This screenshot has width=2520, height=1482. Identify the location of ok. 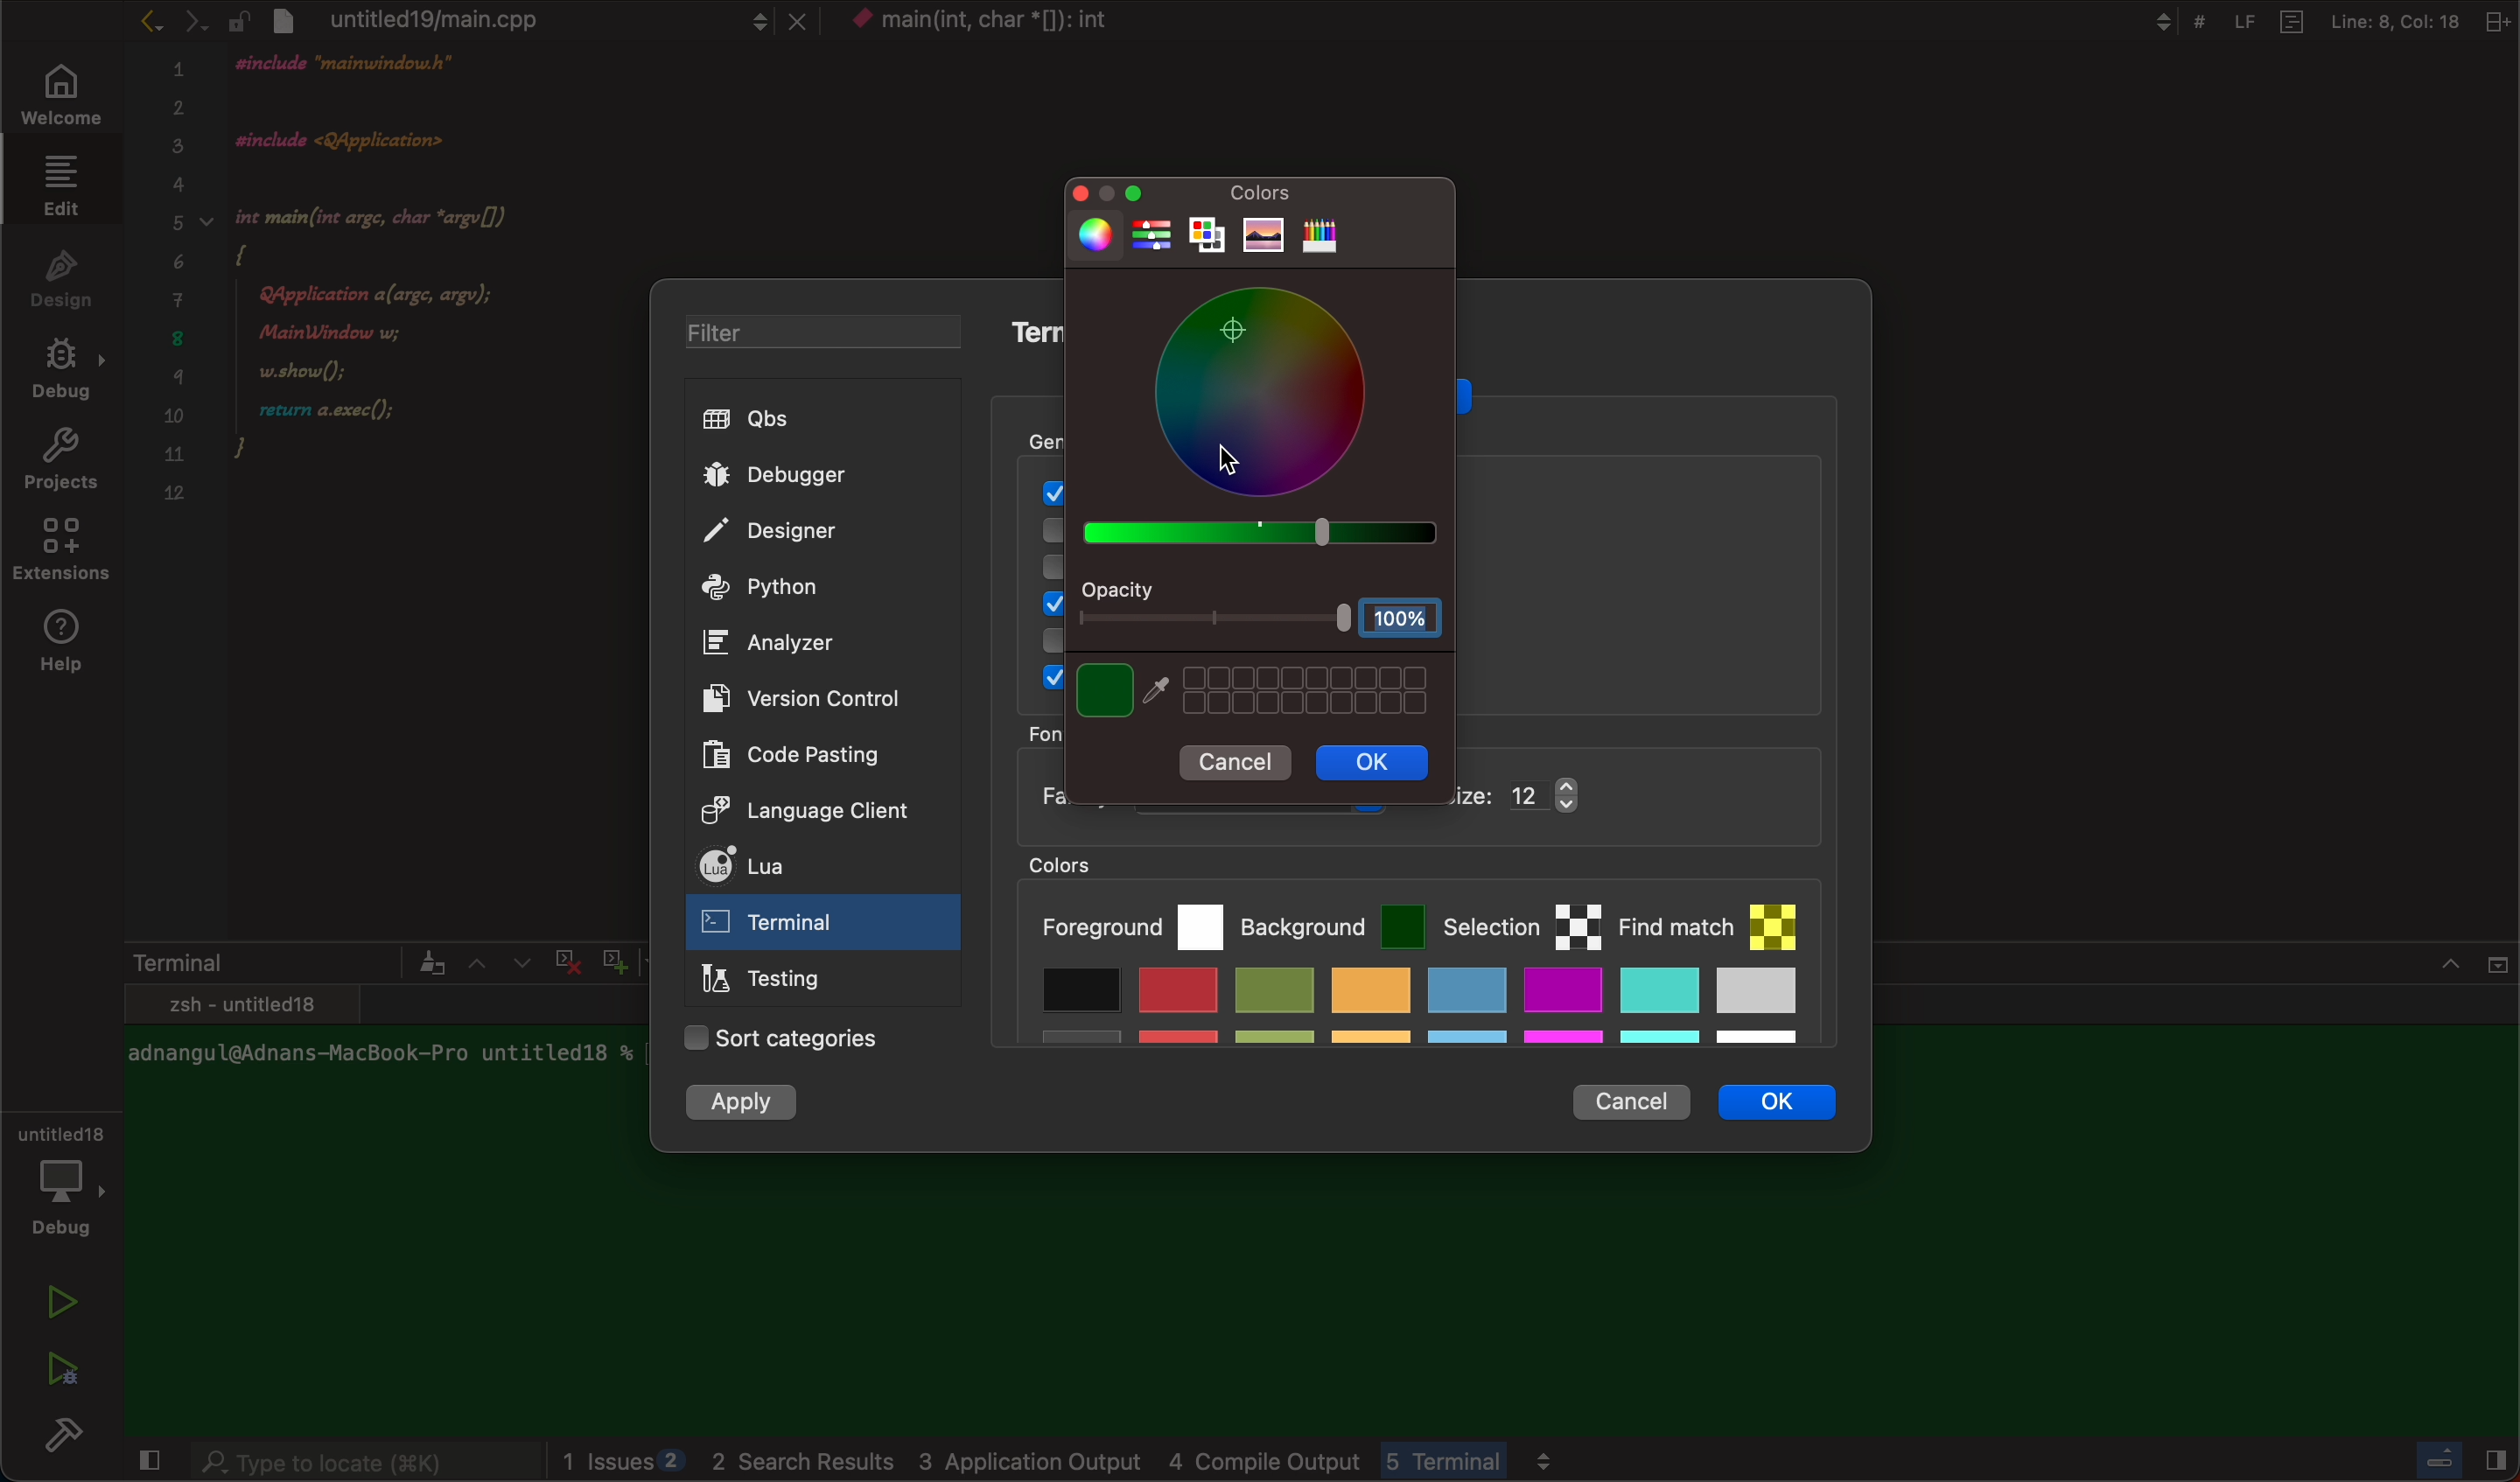
(1369, 762).